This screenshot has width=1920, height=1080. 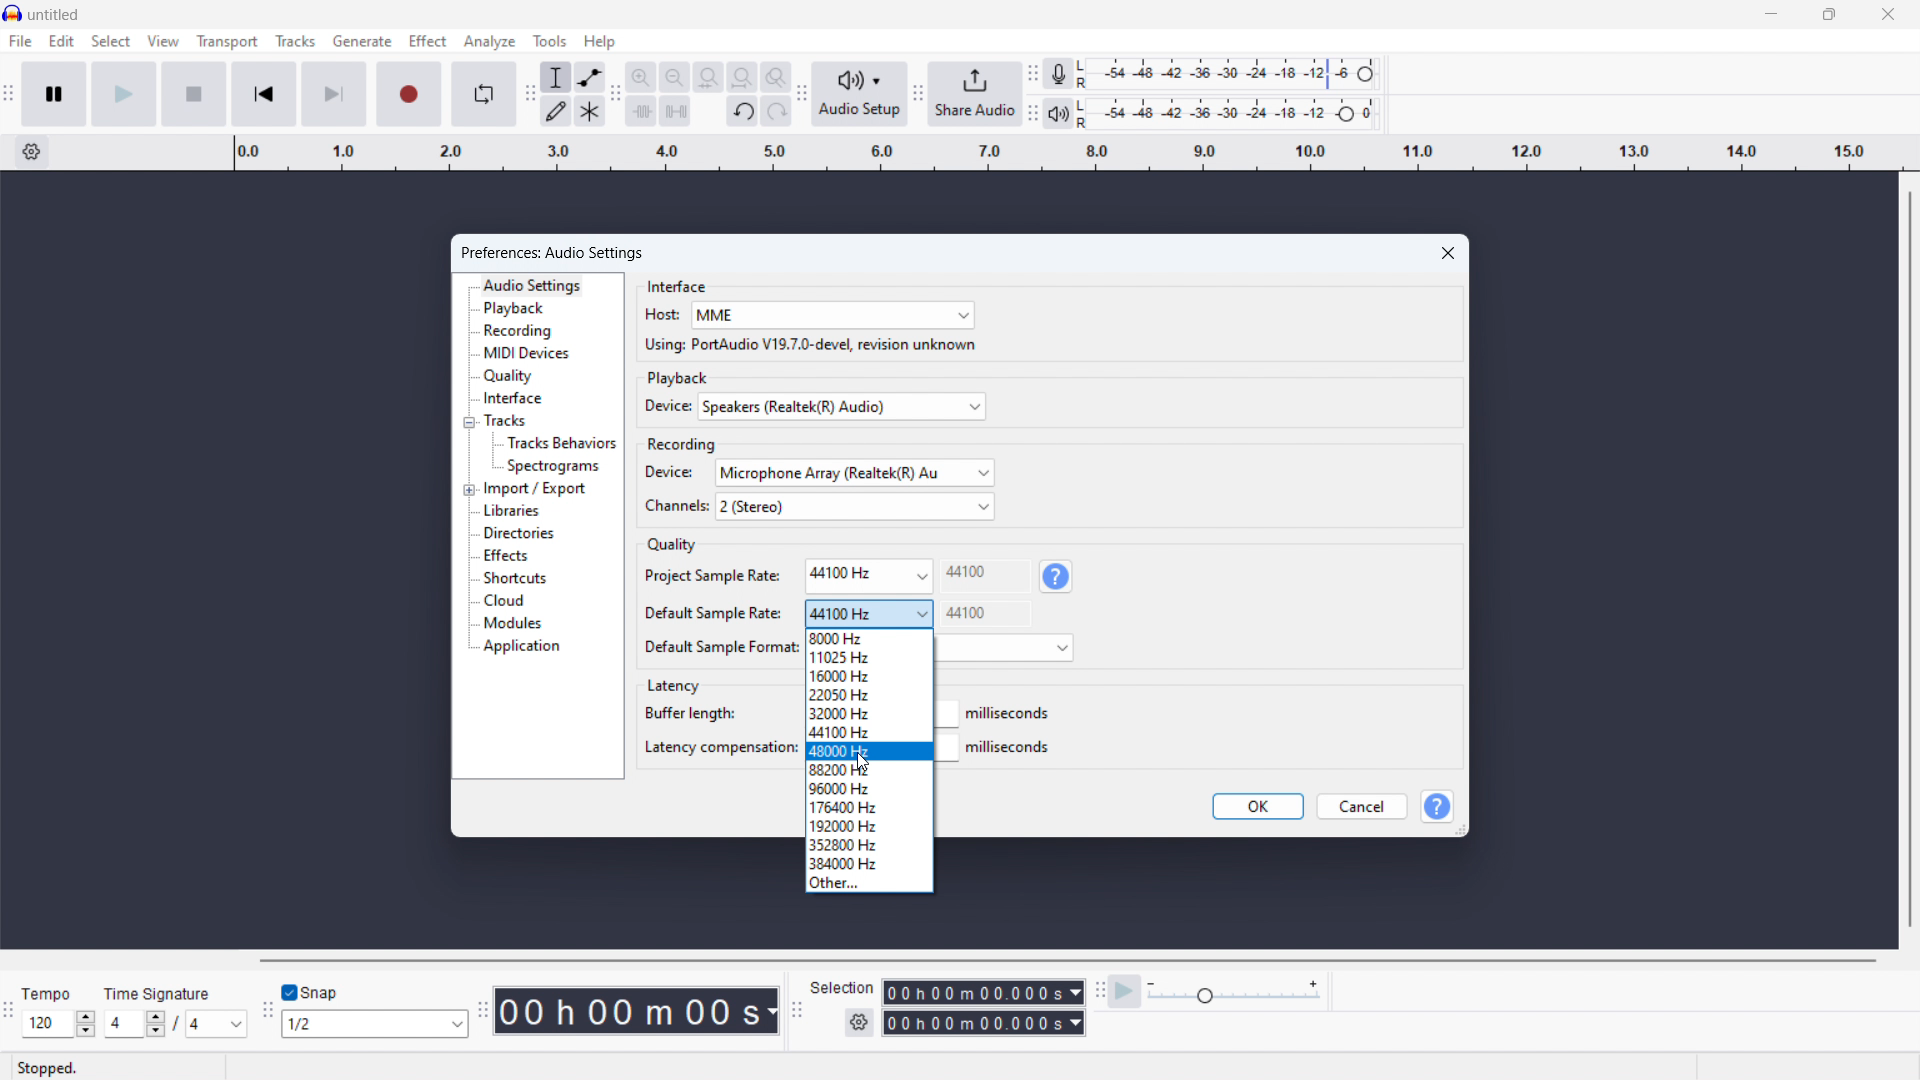 I want to click on transport toolbar, so click(x=8, y=99).